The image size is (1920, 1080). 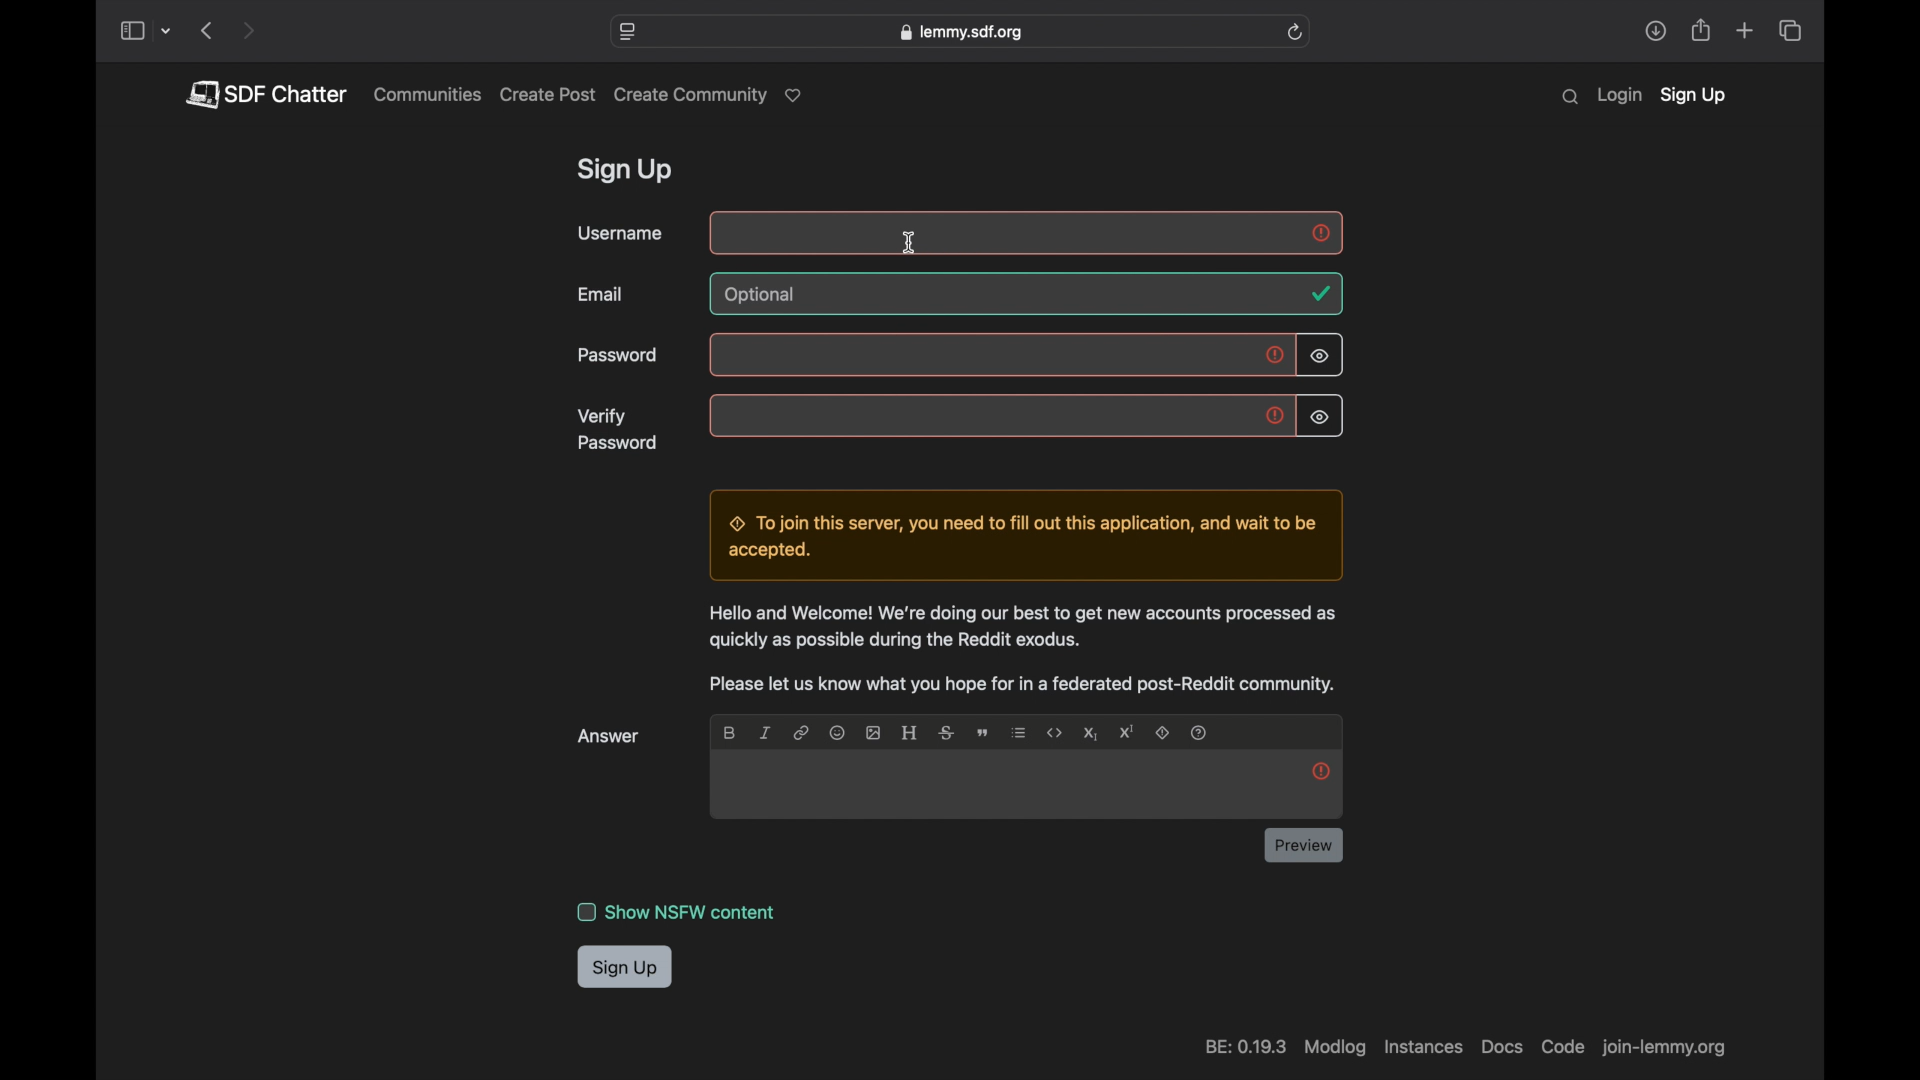 I want to click on share, so click(x=1655, y=31).